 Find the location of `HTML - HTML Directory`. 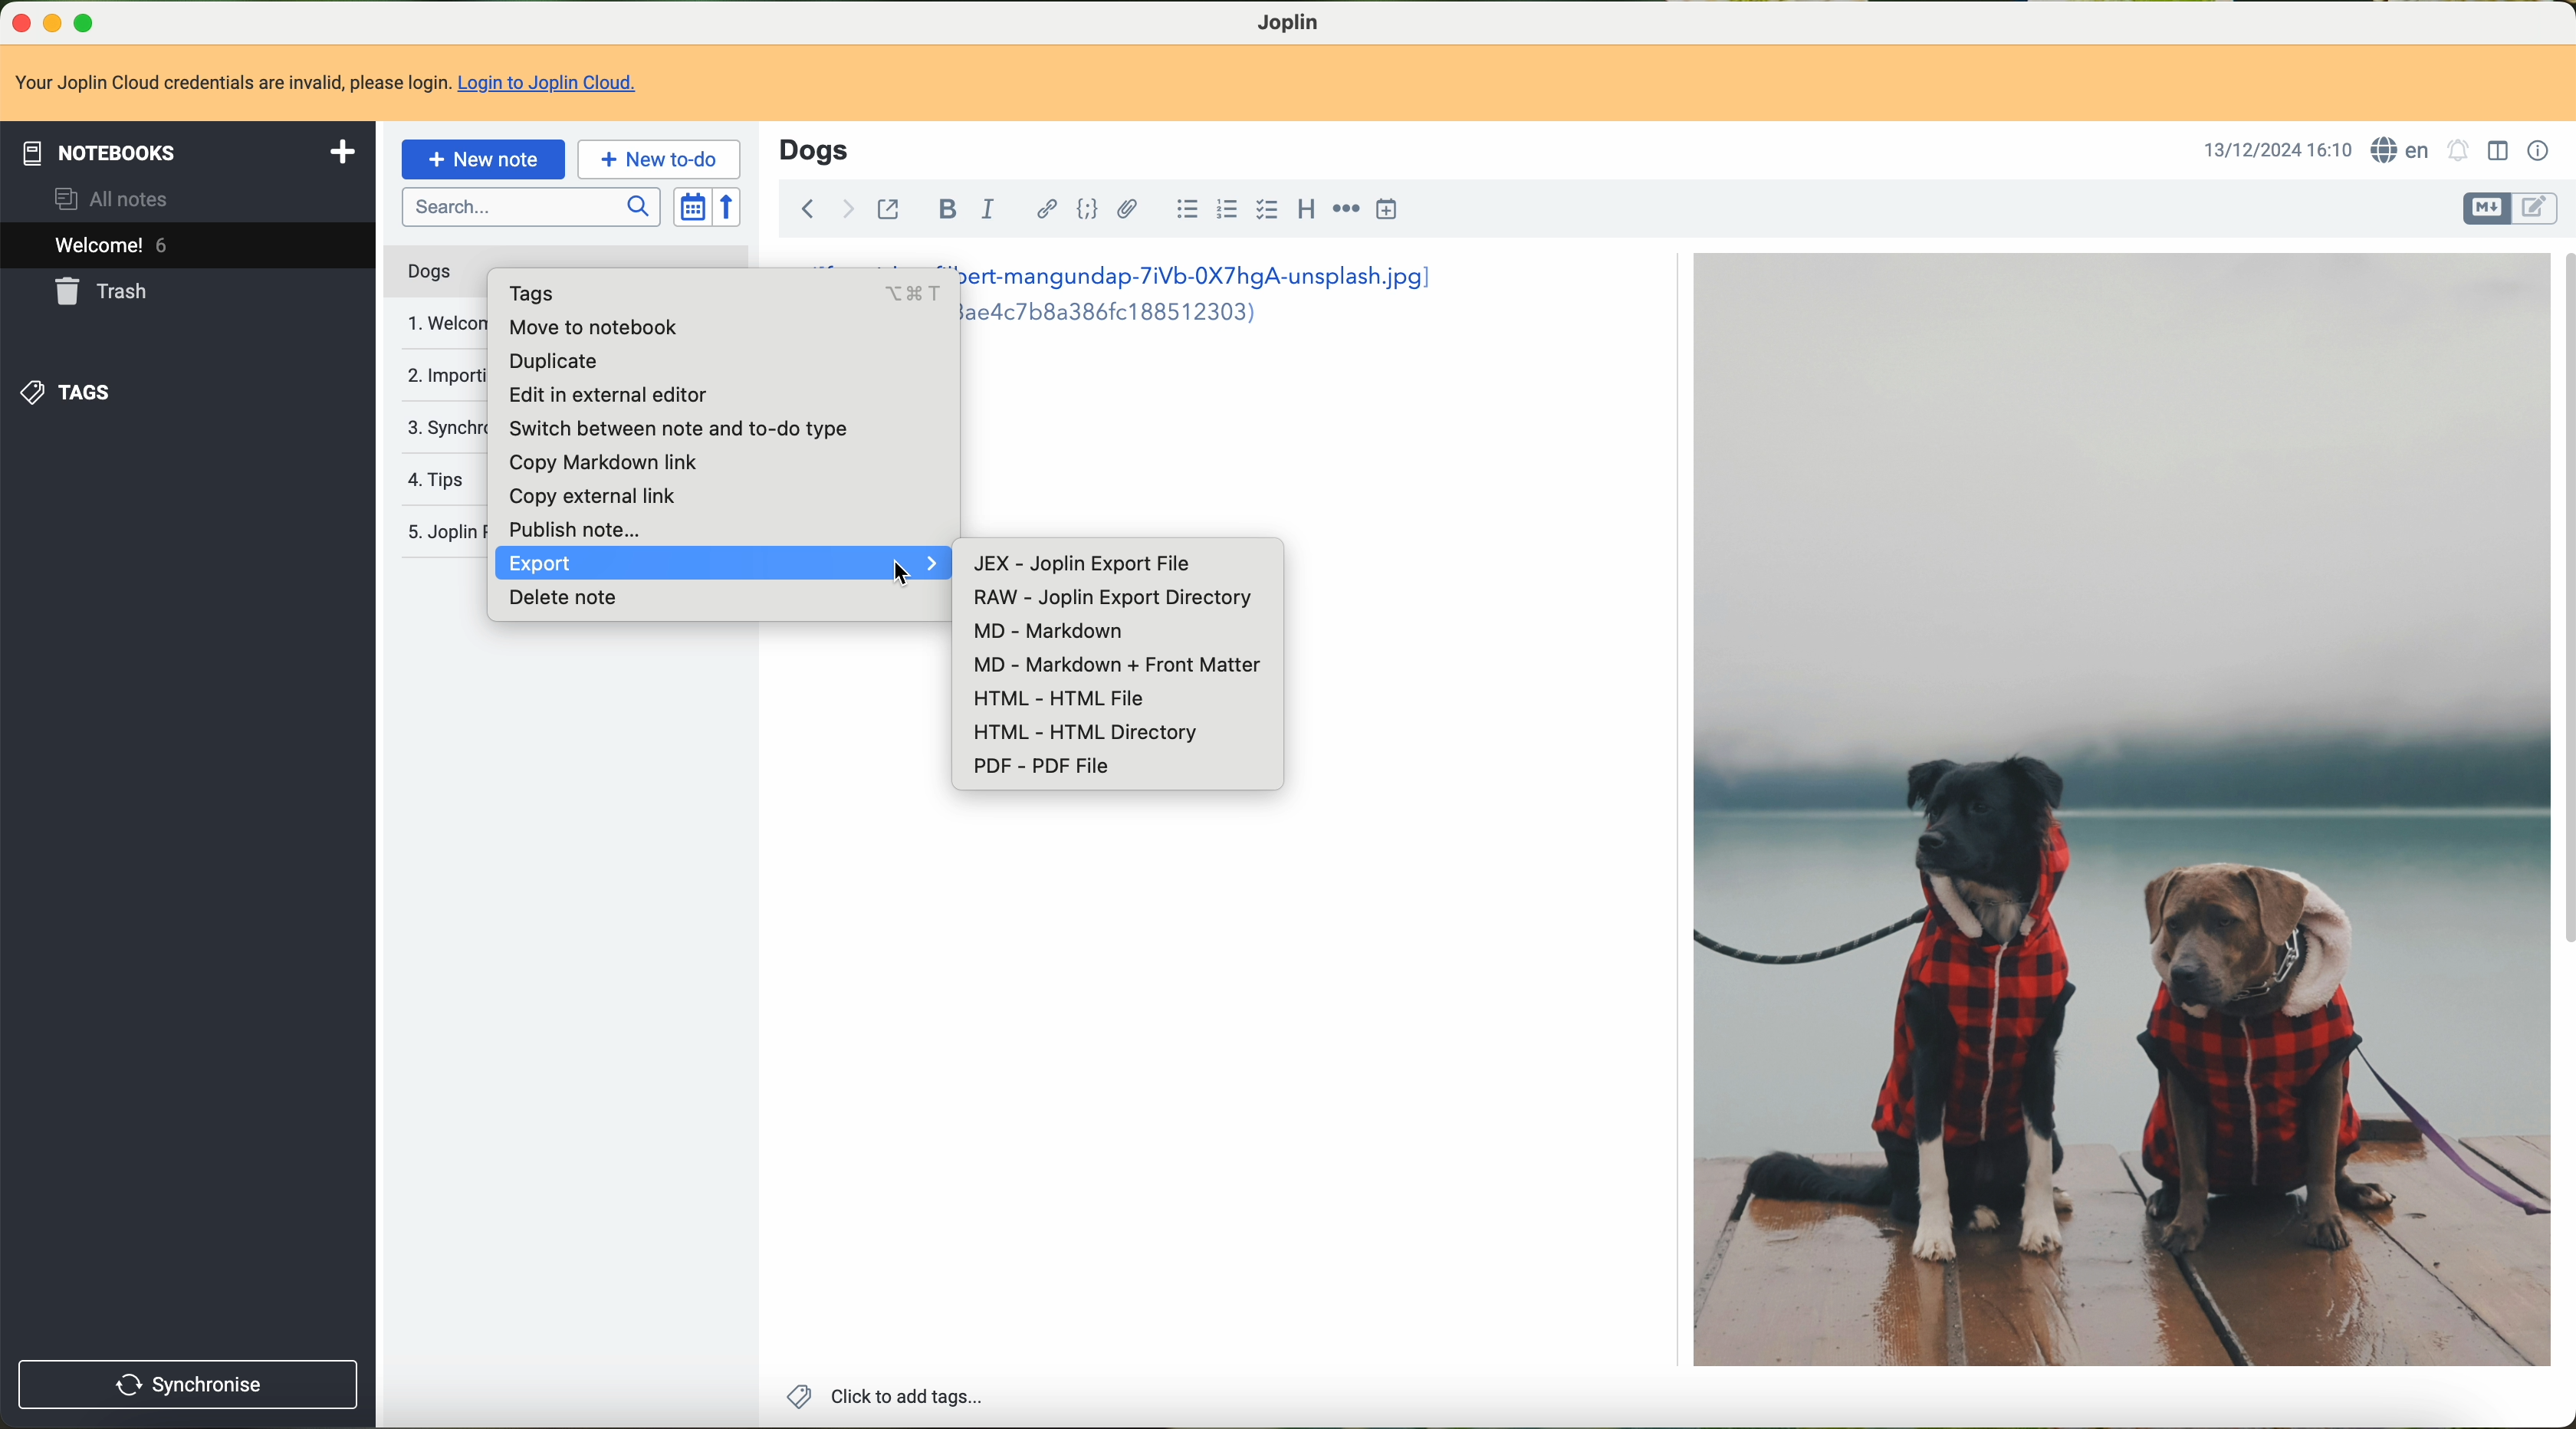

HTML - HTML Directory is located at coordinates (1090, 733).